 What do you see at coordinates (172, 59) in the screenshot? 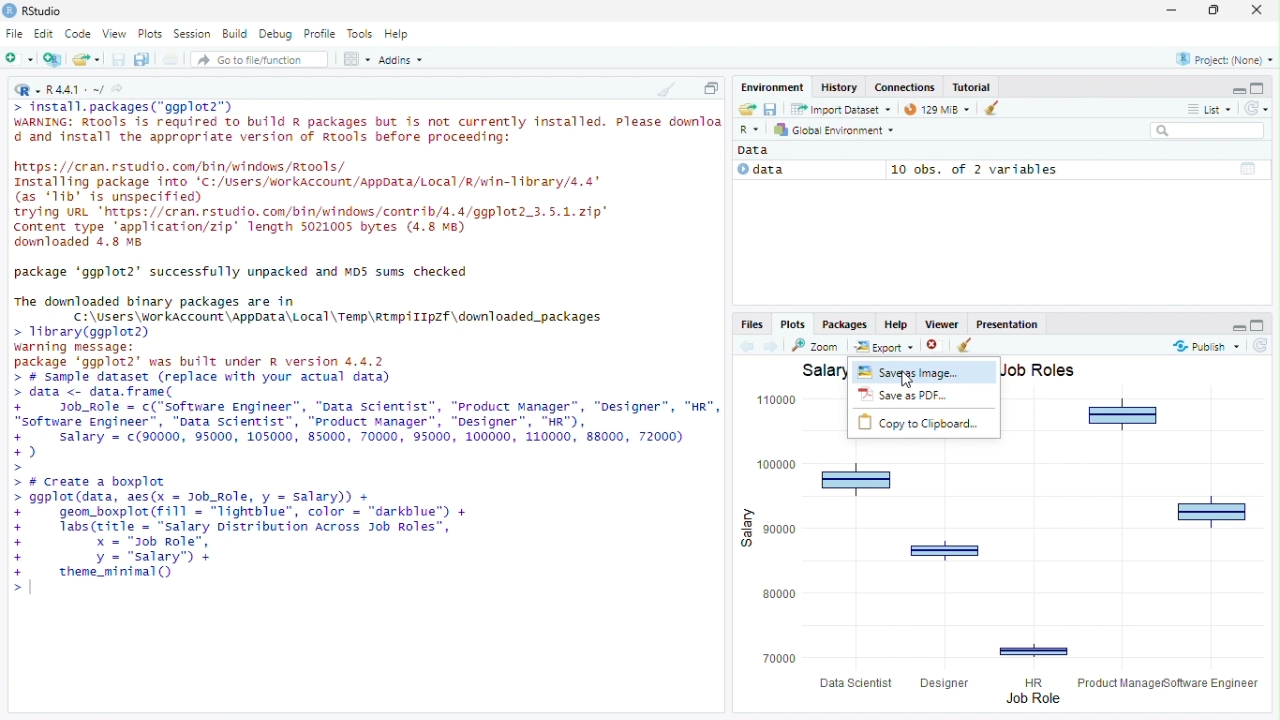
I see `print the current file` at bounding box center [172, 59].